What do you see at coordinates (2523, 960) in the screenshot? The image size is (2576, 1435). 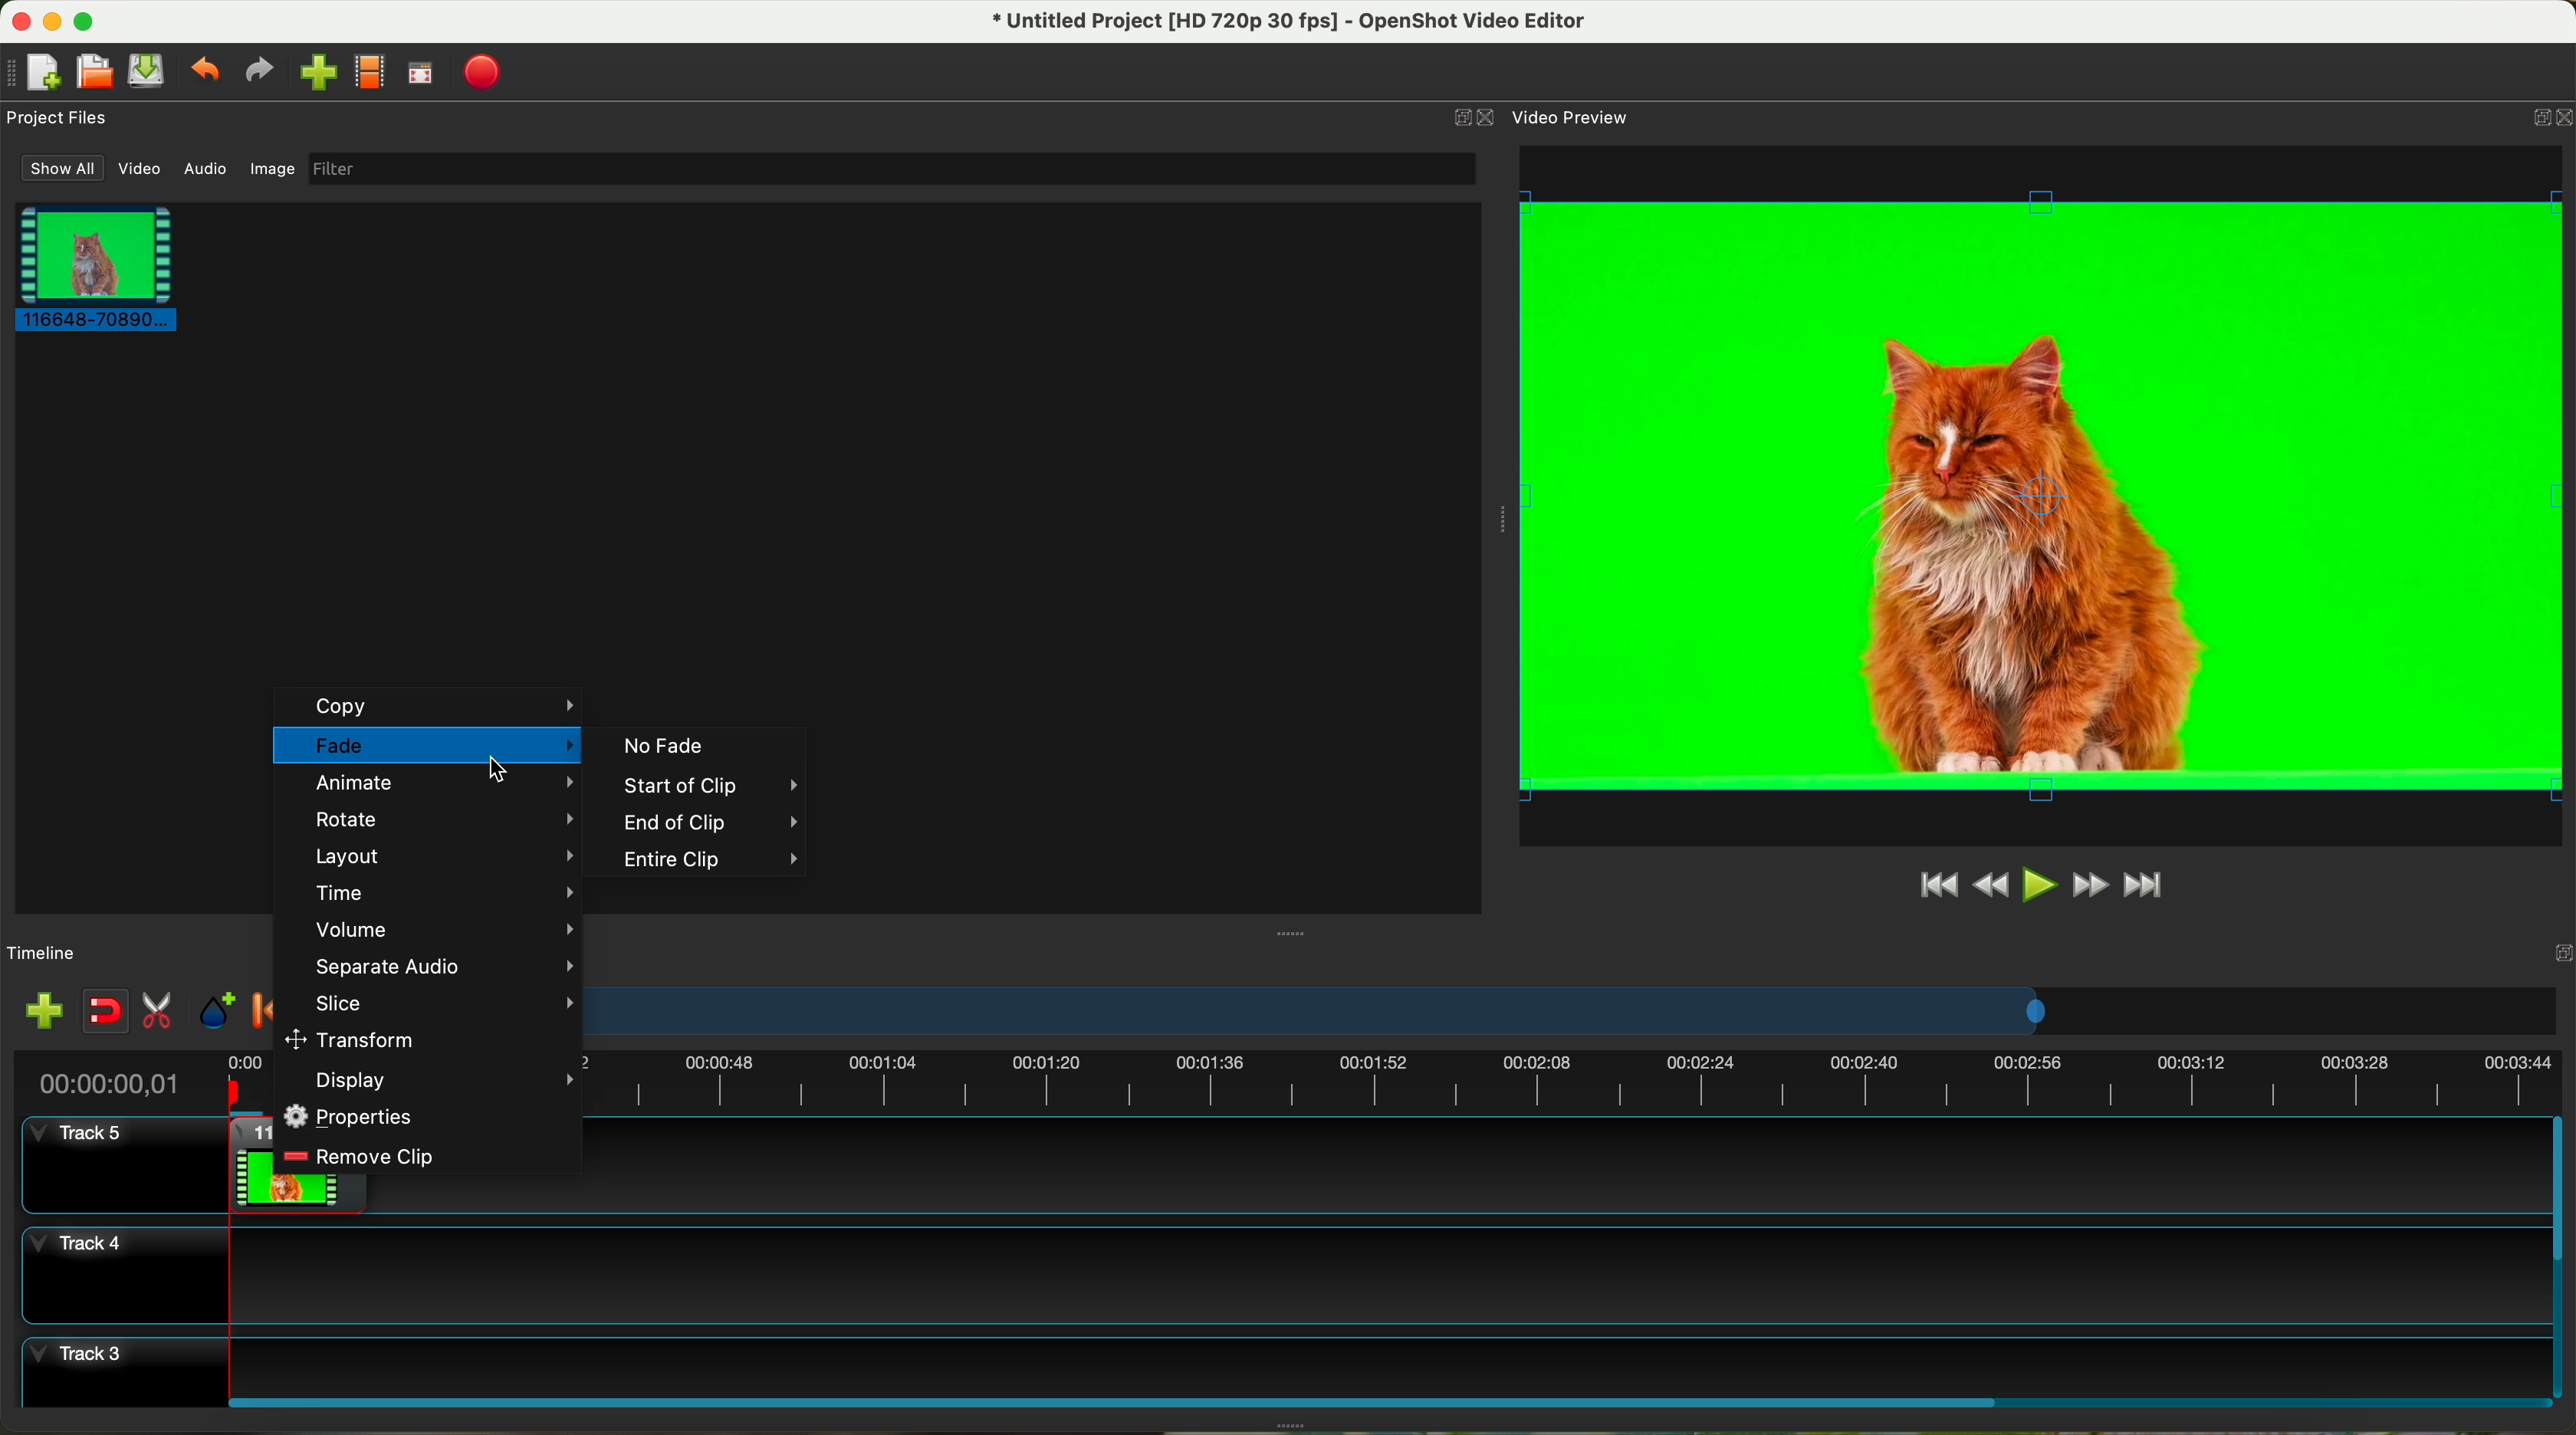 I see `close` at bounding box center [2523, 960].